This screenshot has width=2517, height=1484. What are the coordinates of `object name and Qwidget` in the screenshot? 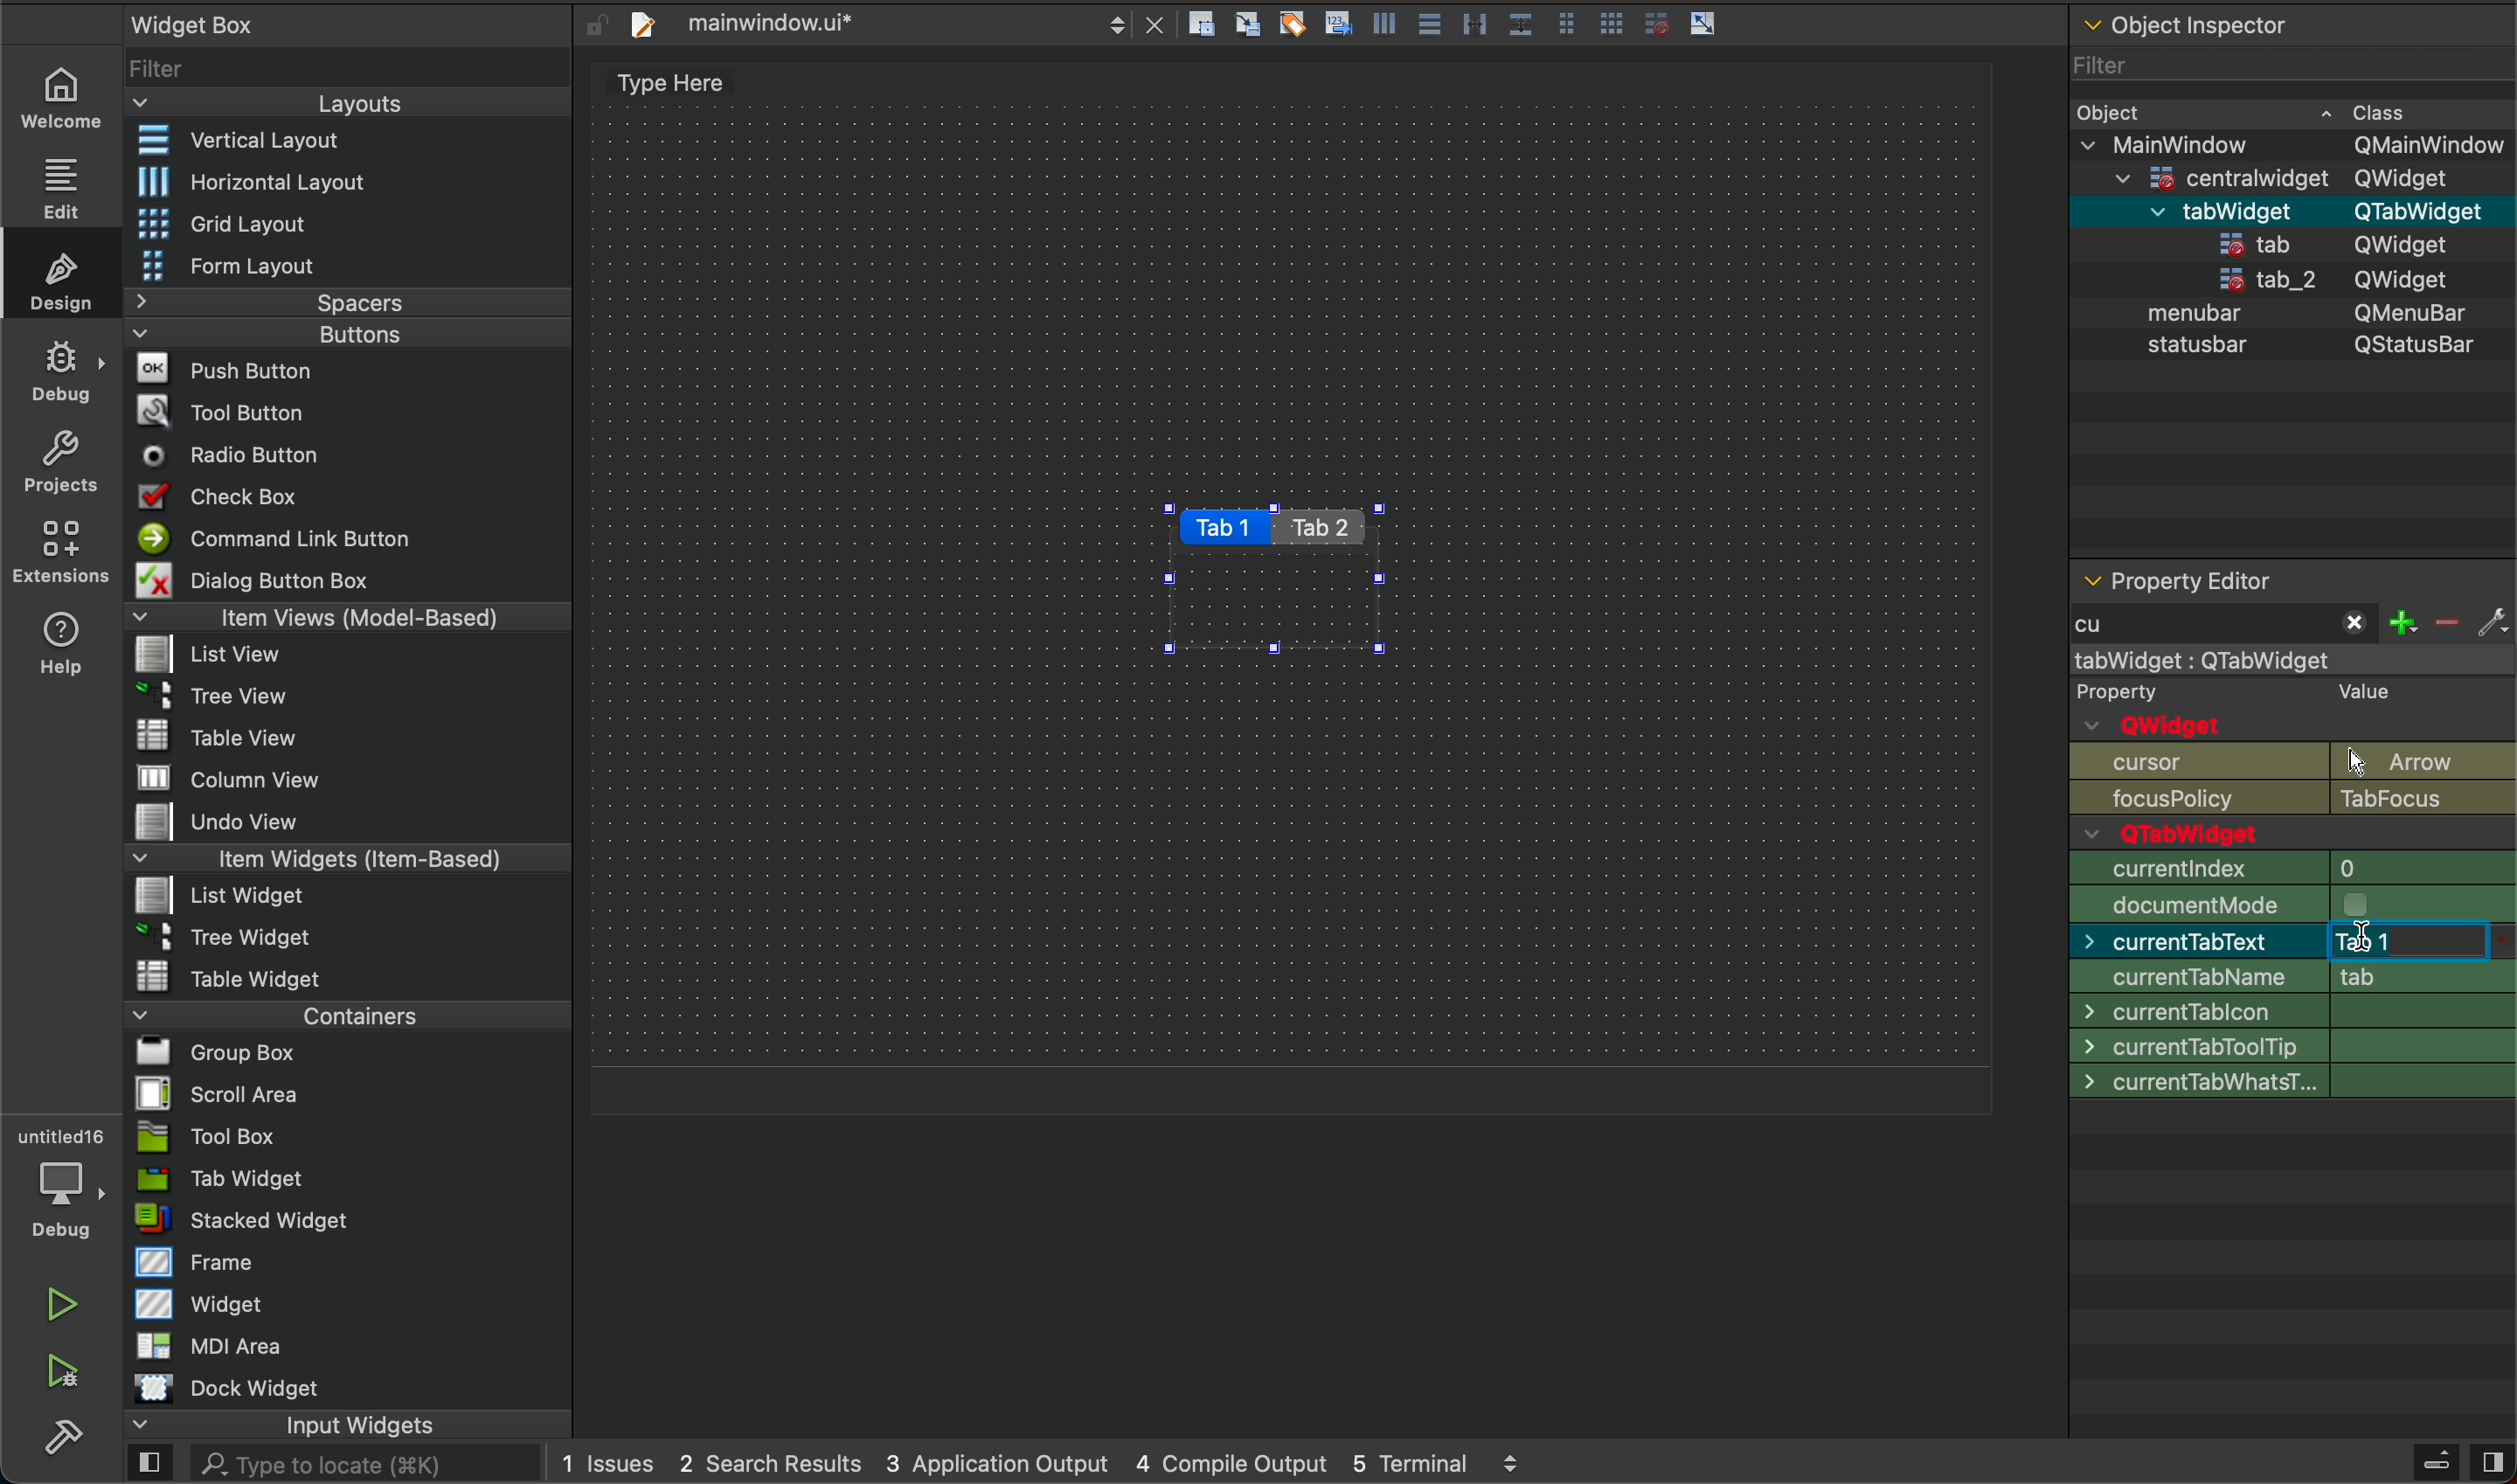 It's located at (2301, 777).